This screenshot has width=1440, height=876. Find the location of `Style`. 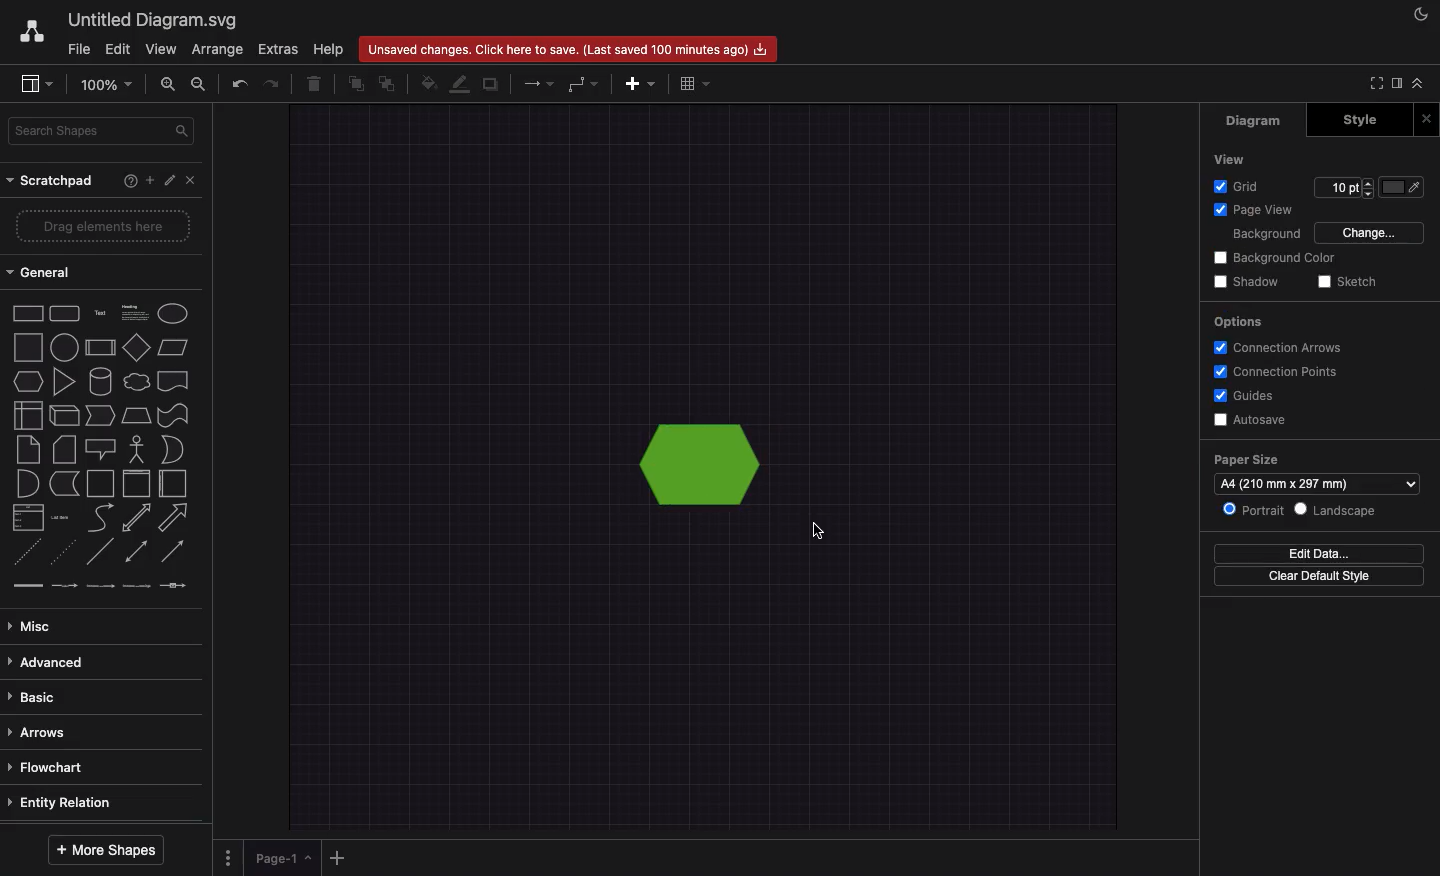

Style is located at coordinates (1358, 120).